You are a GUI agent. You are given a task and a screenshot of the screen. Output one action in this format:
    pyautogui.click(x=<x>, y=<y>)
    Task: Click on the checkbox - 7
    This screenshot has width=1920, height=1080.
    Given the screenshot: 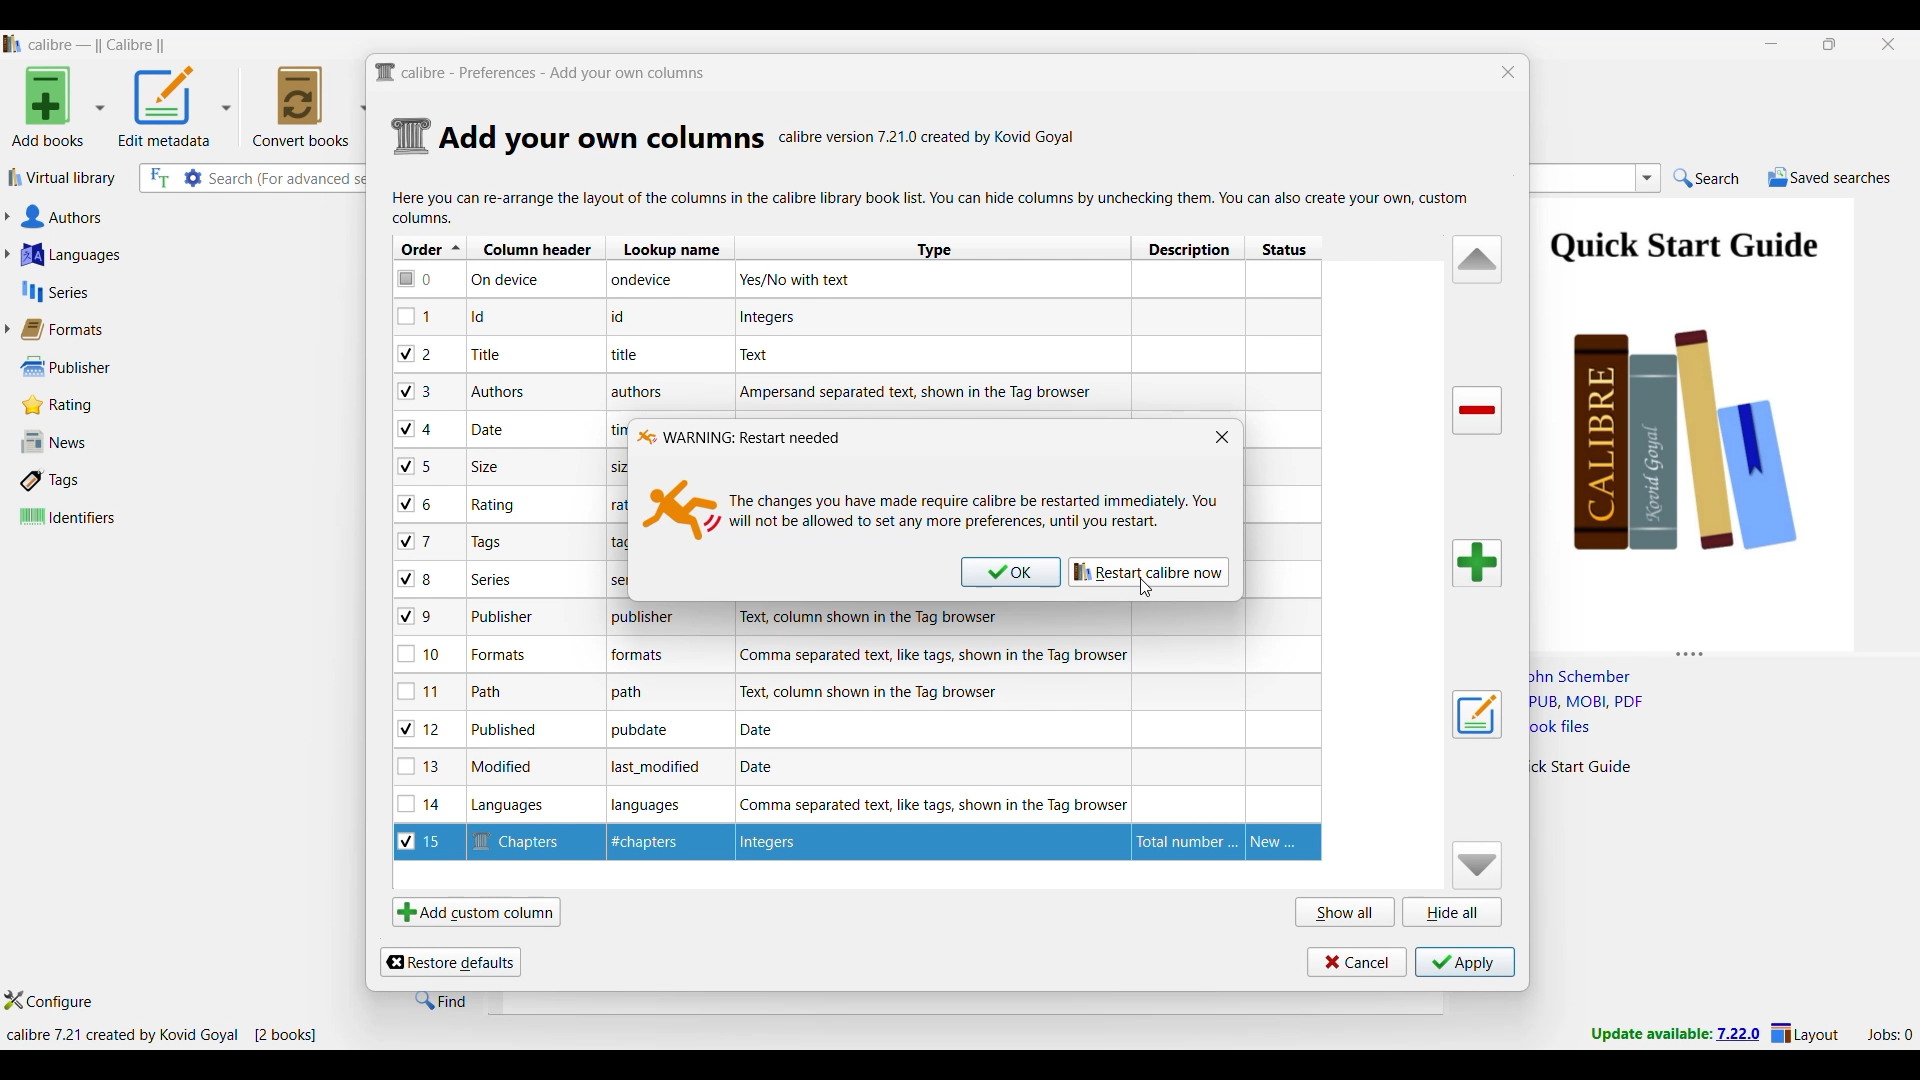 What is the action you would take?
    pyautogui.click(x=418, y=541)
    